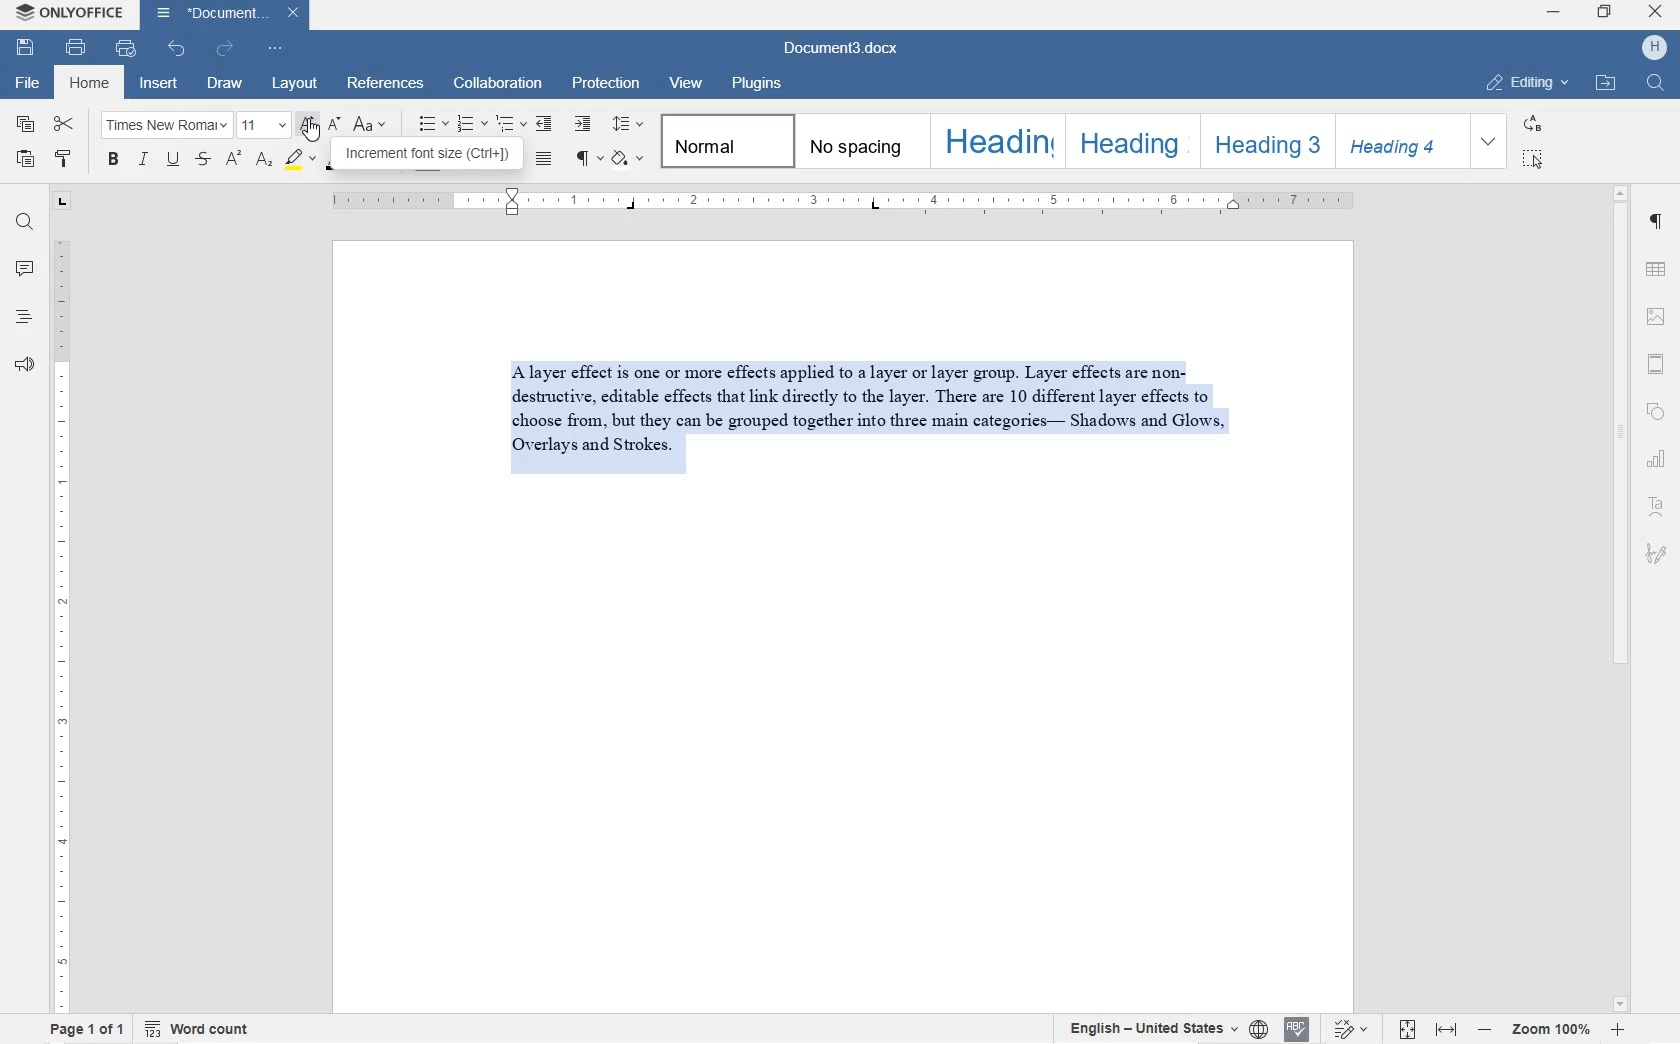 Image resolution: width=1680 pixels, height=1044 pixels. I want to click on MINIMIZE, so click(1553, 13).